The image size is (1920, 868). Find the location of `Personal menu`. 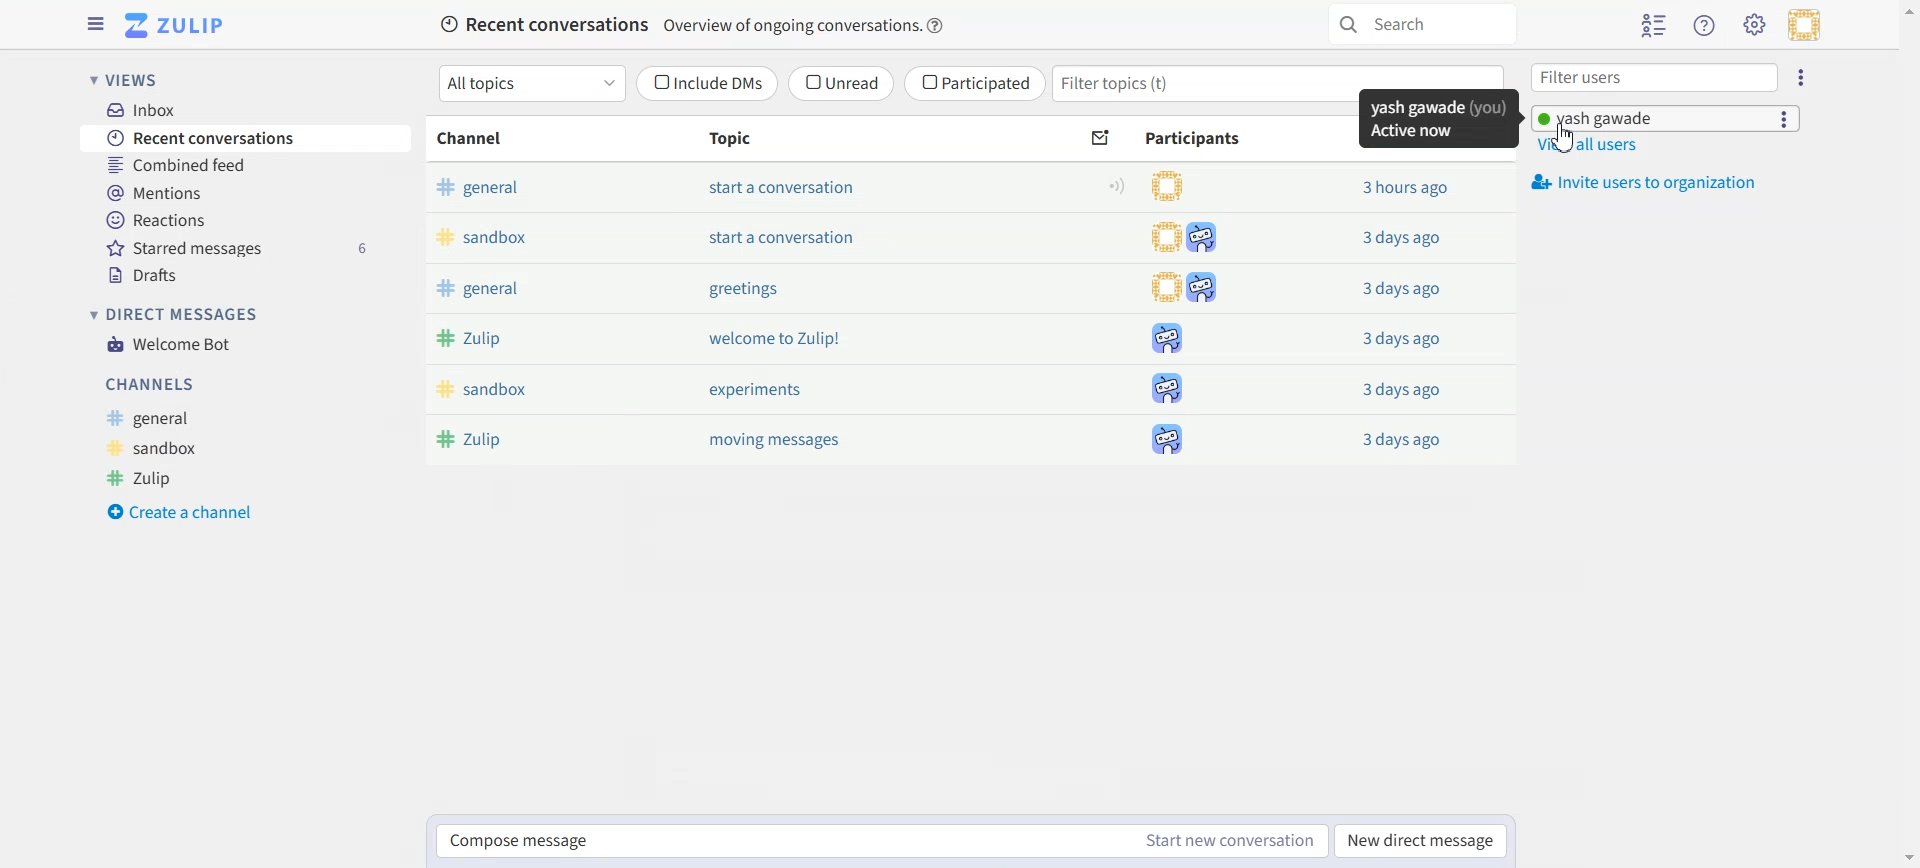

Personal menu is located at coordinates (1804, 28).